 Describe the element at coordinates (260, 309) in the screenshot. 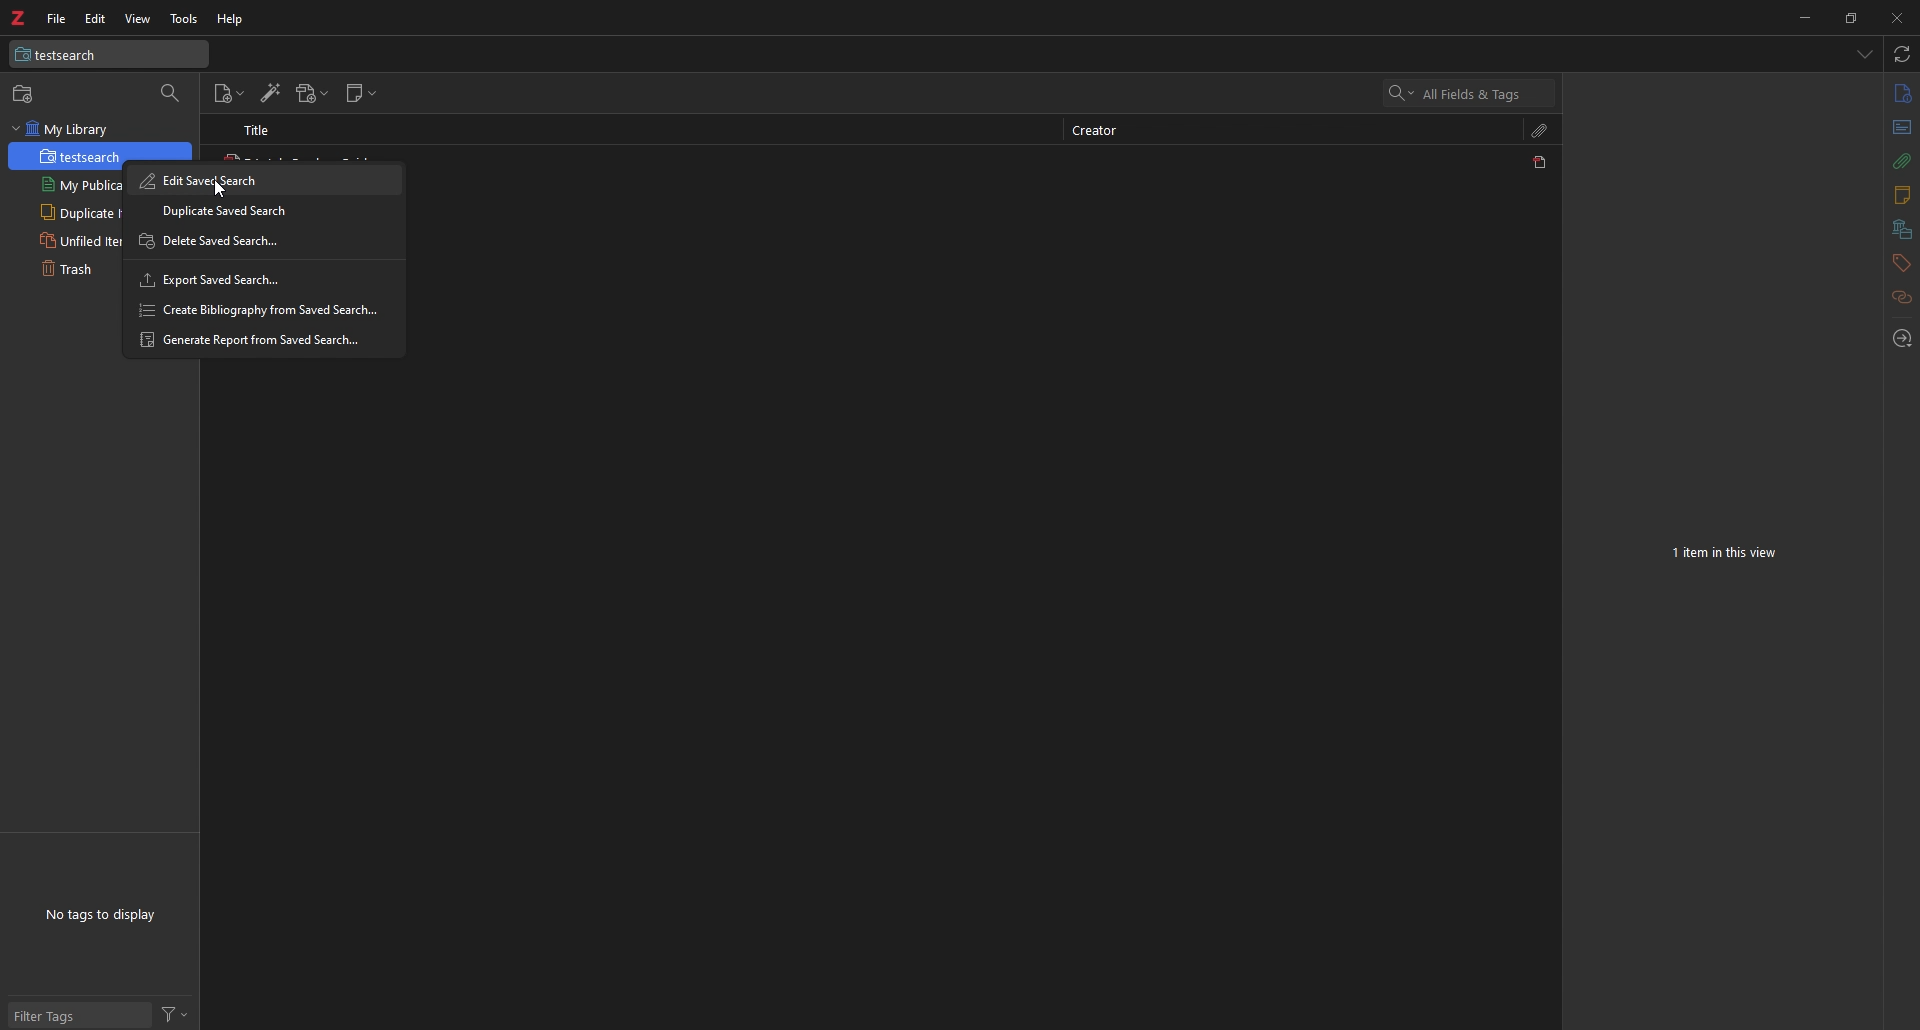

I see `create bibliography` at that location.